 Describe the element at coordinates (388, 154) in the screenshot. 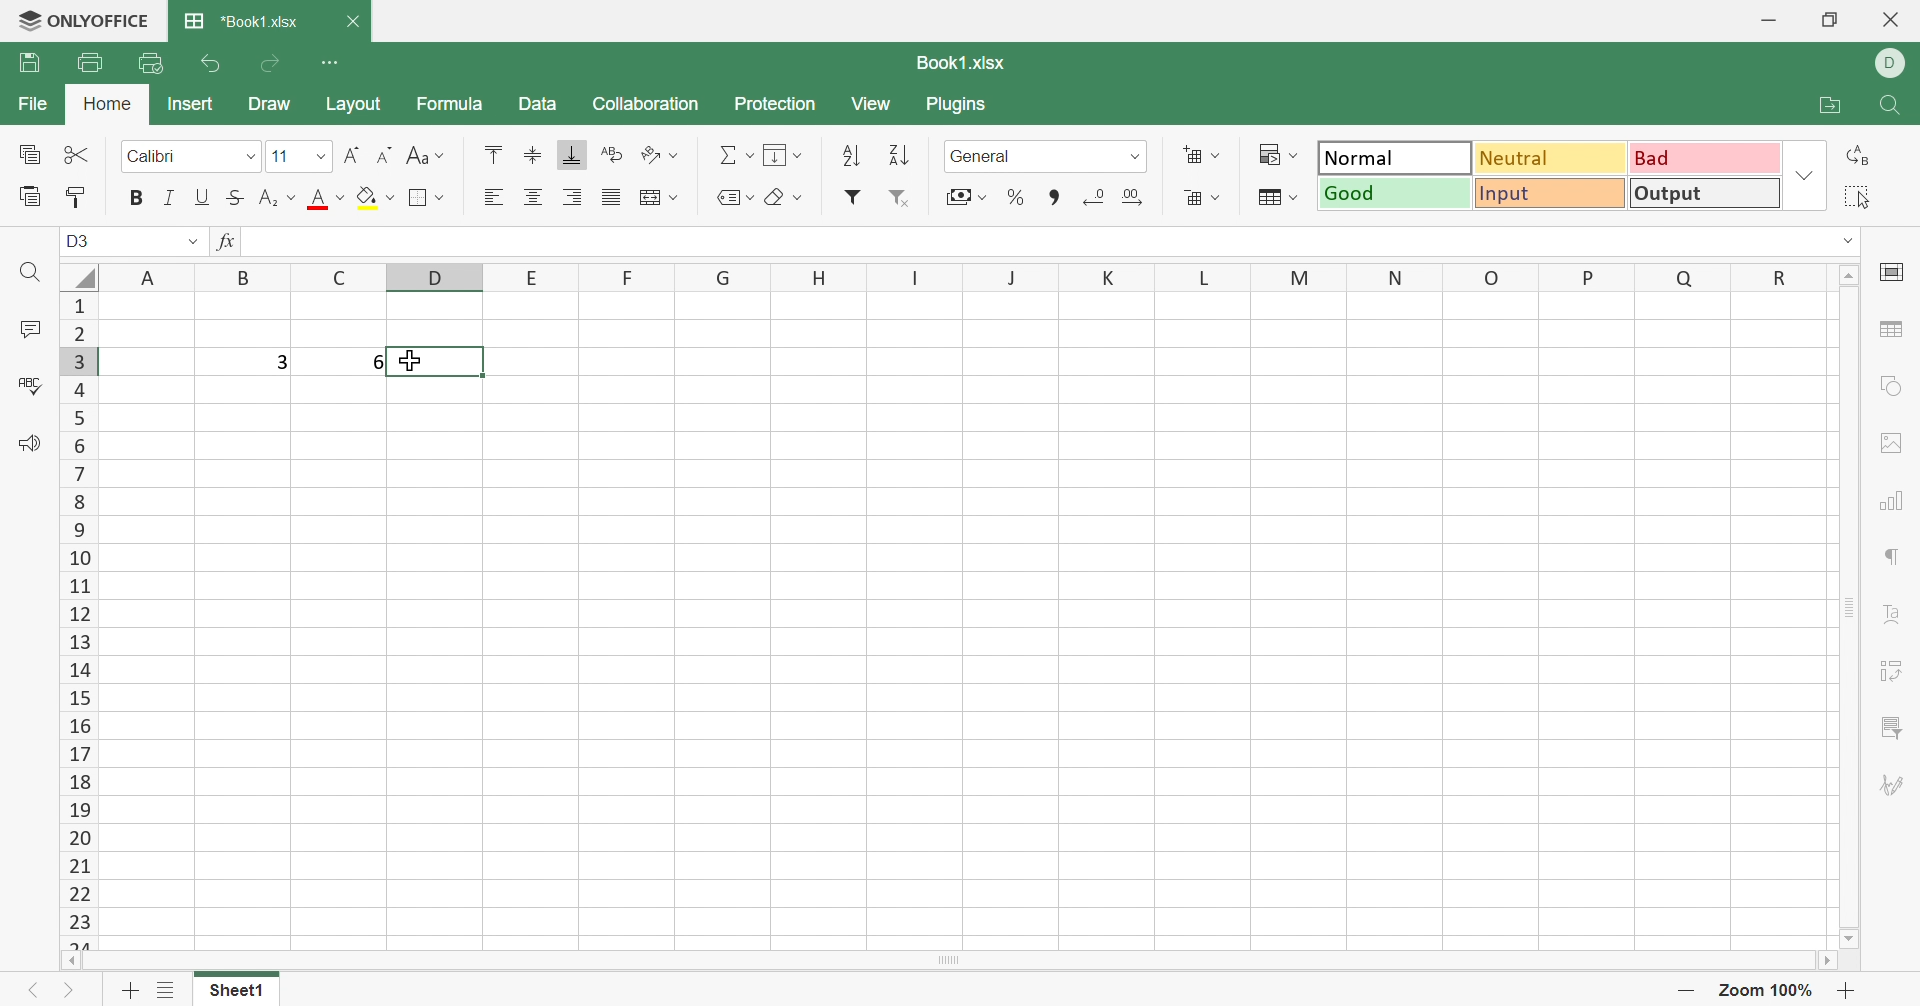

I see `Decrement font size` at that location.